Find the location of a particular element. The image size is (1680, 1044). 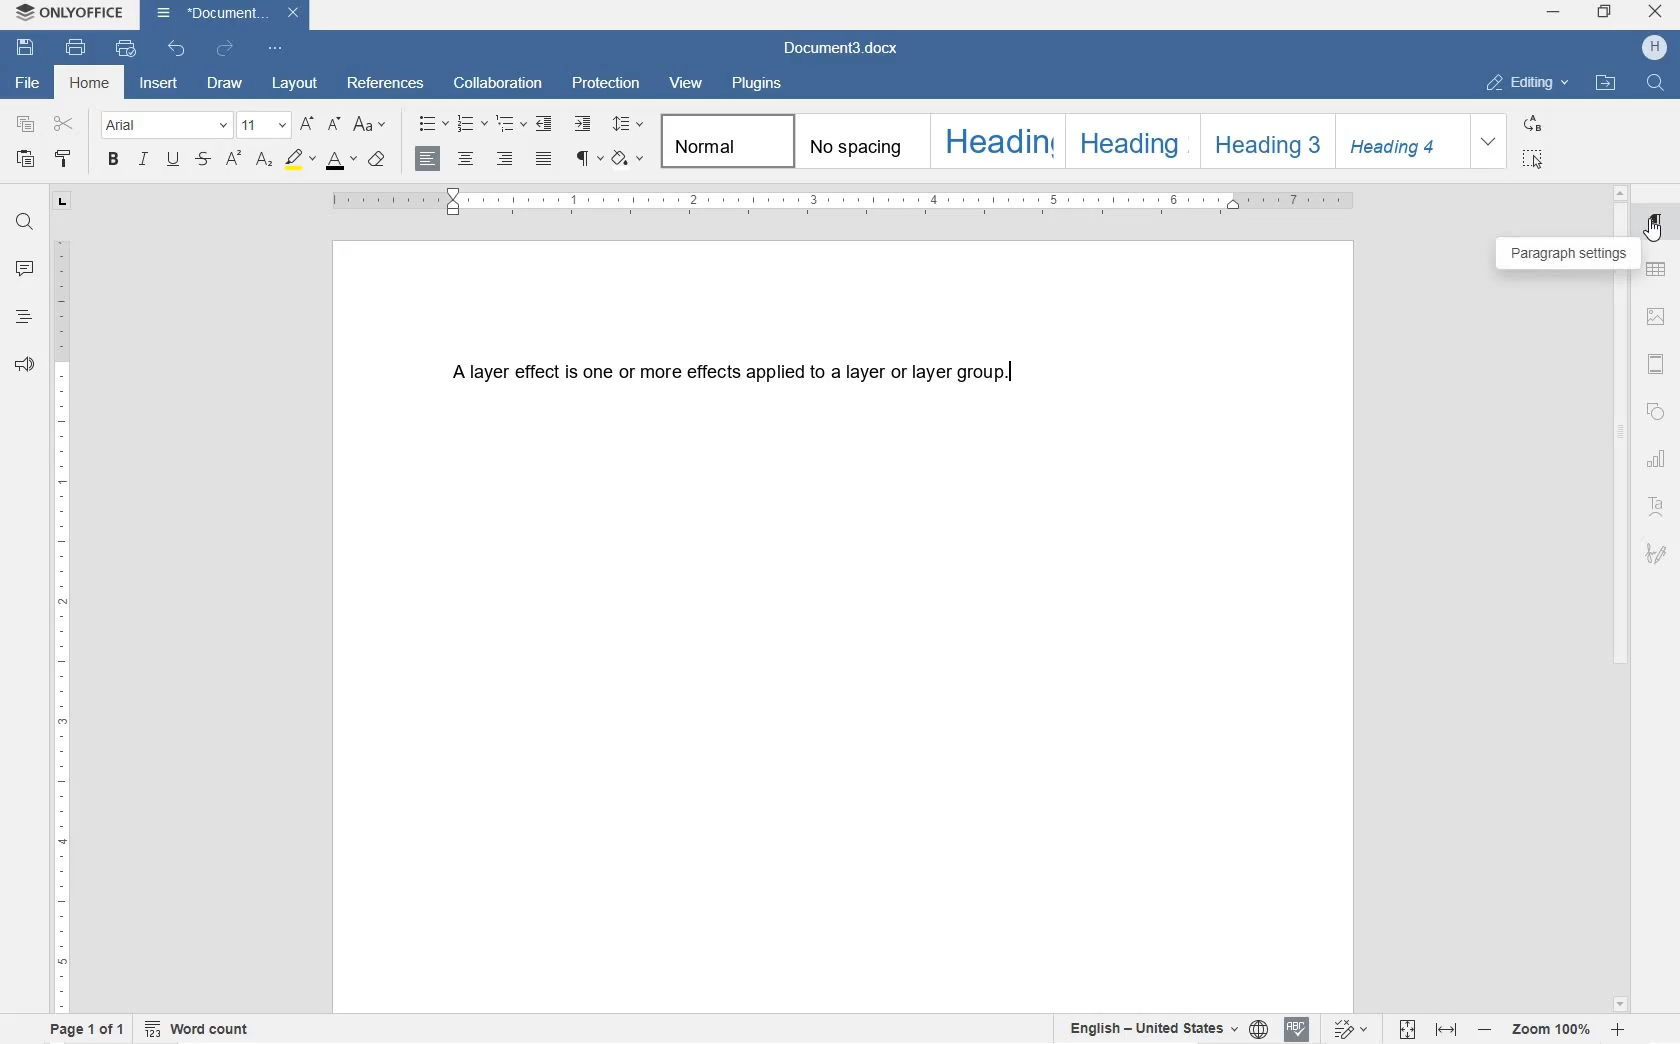

LAYOUT is located at coordinates (292, 85).